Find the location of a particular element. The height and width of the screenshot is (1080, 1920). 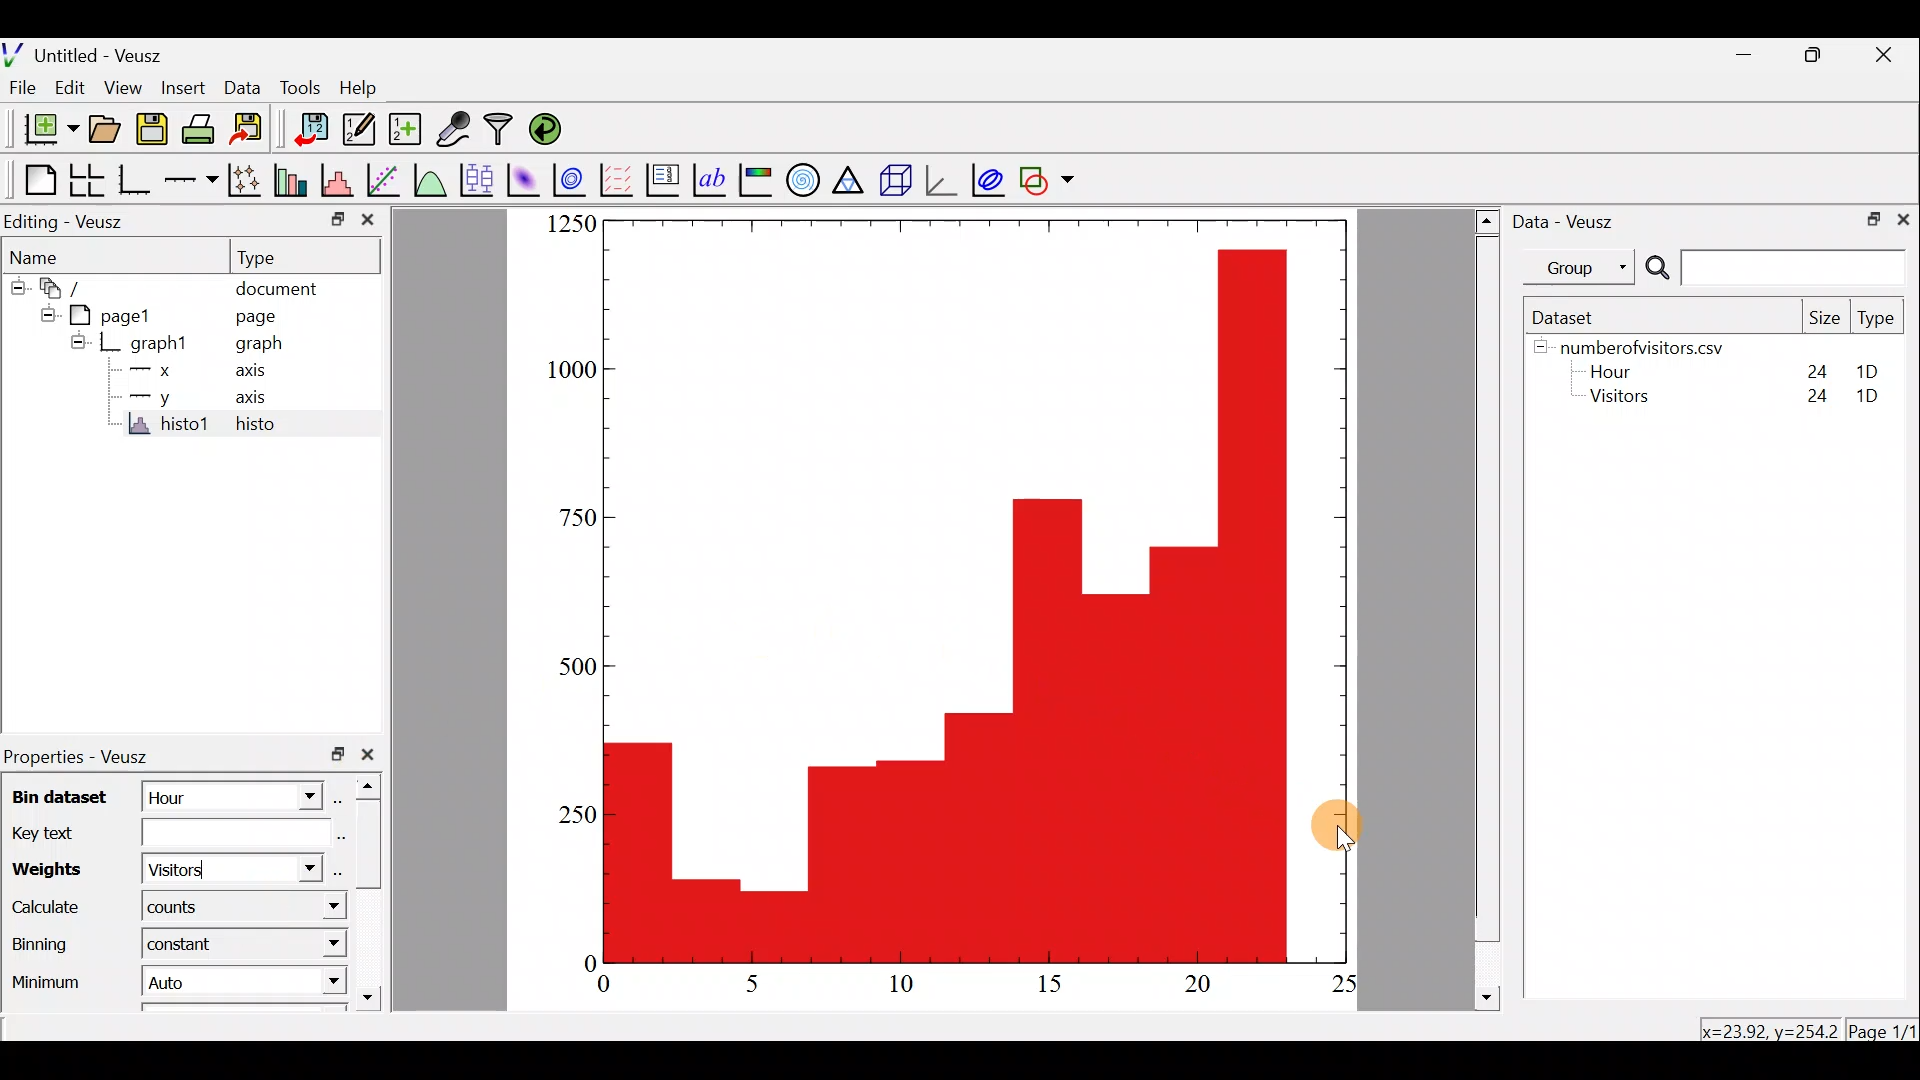

plot points with lines and error bars is located at coordinates (246, 180).